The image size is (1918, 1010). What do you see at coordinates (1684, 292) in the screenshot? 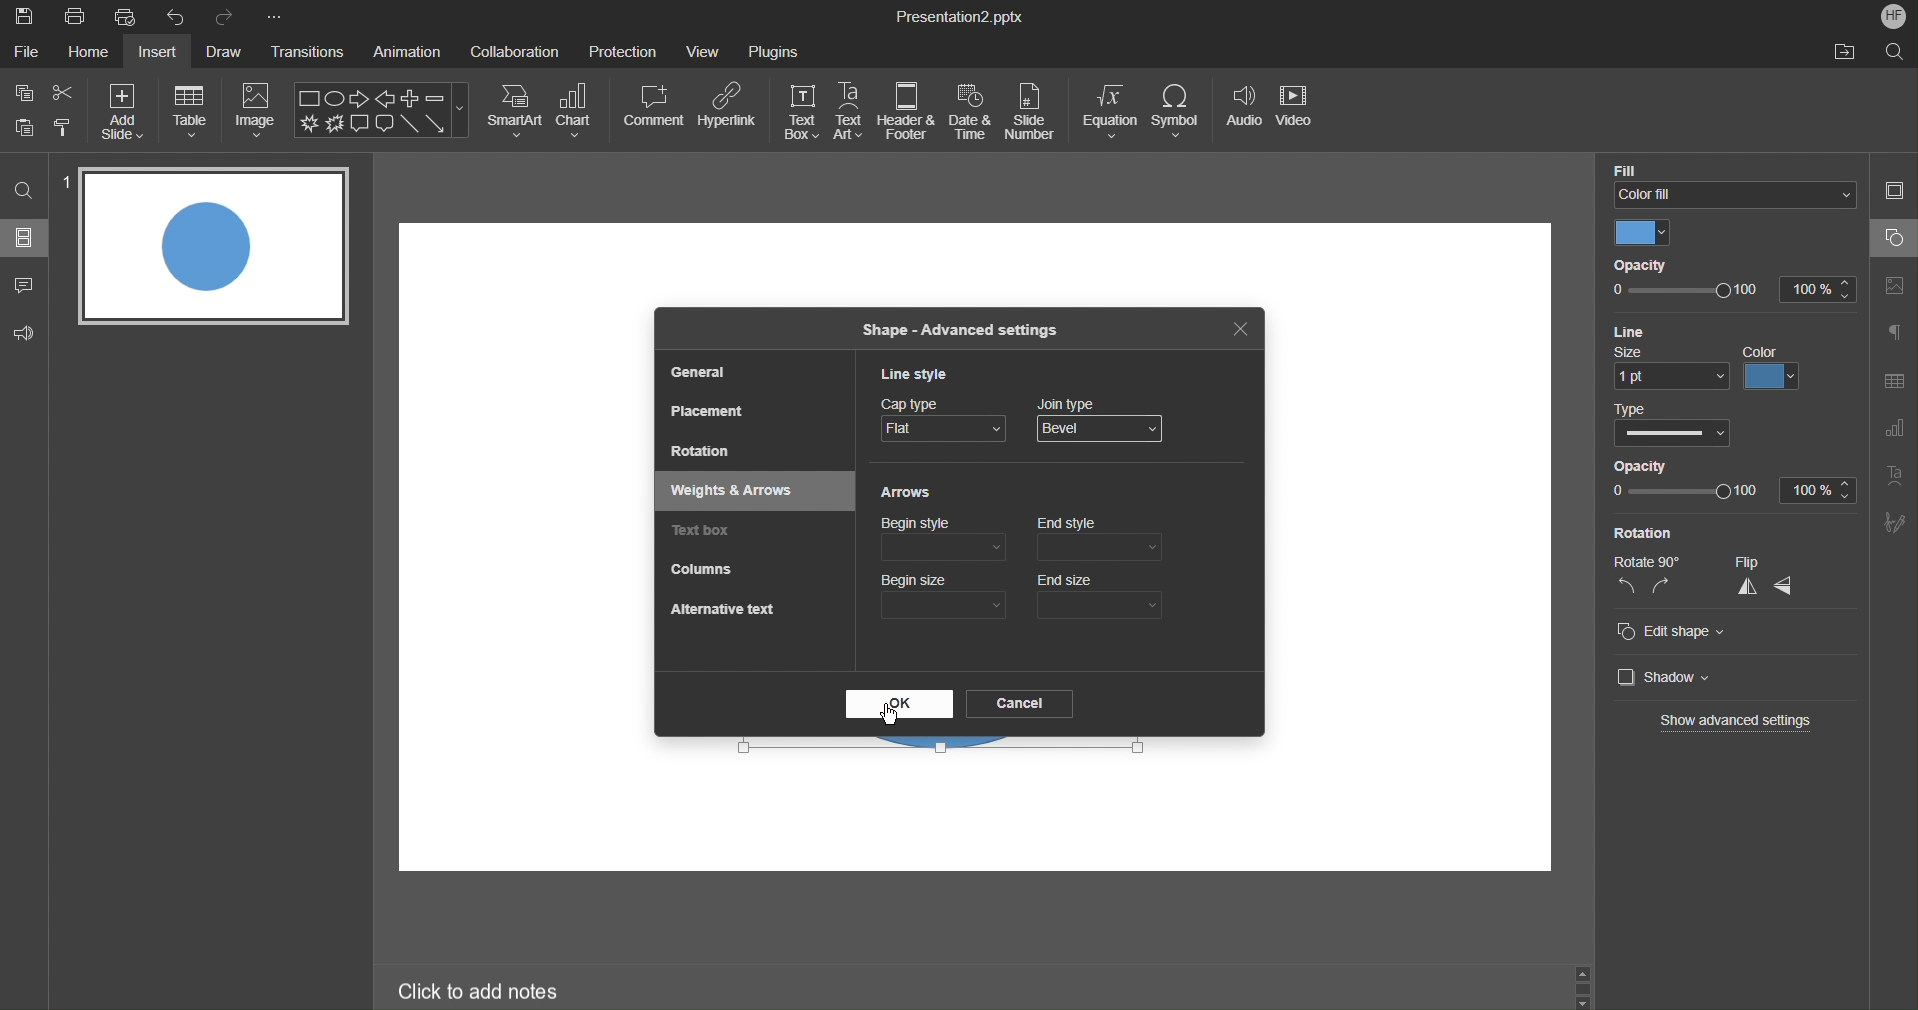
I see `opacity slider` at bounding box center [1684, 292].